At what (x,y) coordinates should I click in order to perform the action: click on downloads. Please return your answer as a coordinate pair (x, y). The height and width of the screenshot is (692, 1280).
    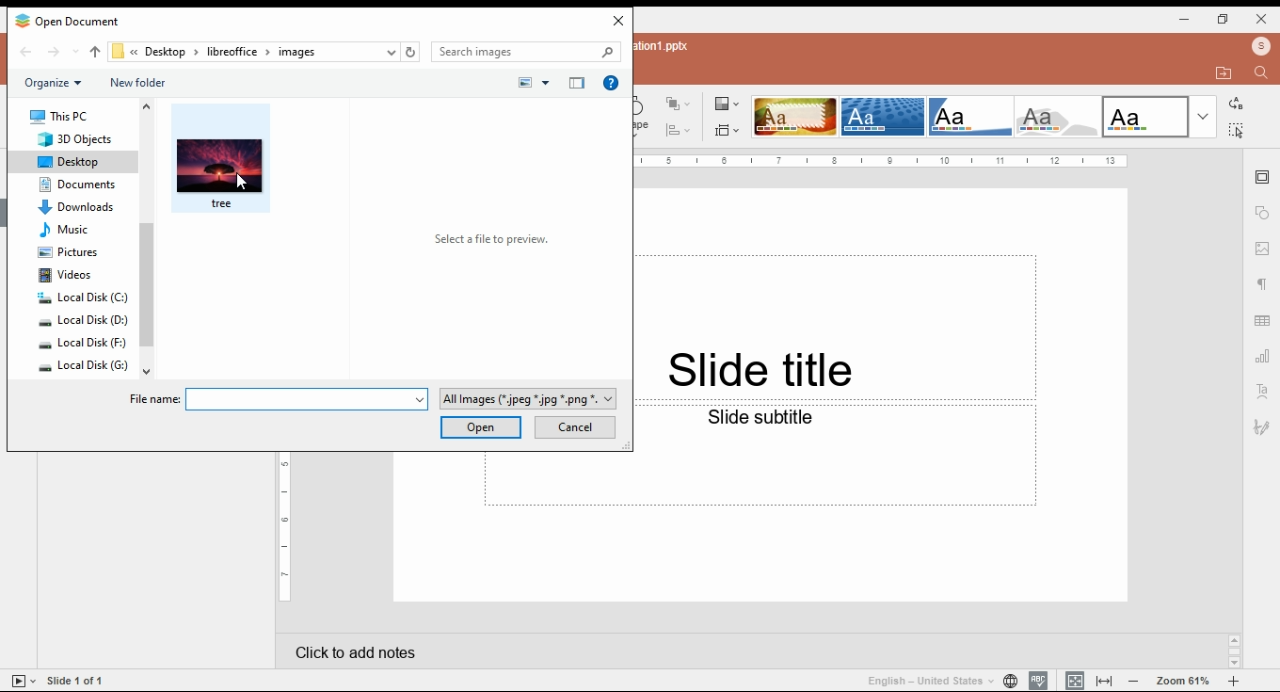
    Looking at the image, I should click on (74, 205).